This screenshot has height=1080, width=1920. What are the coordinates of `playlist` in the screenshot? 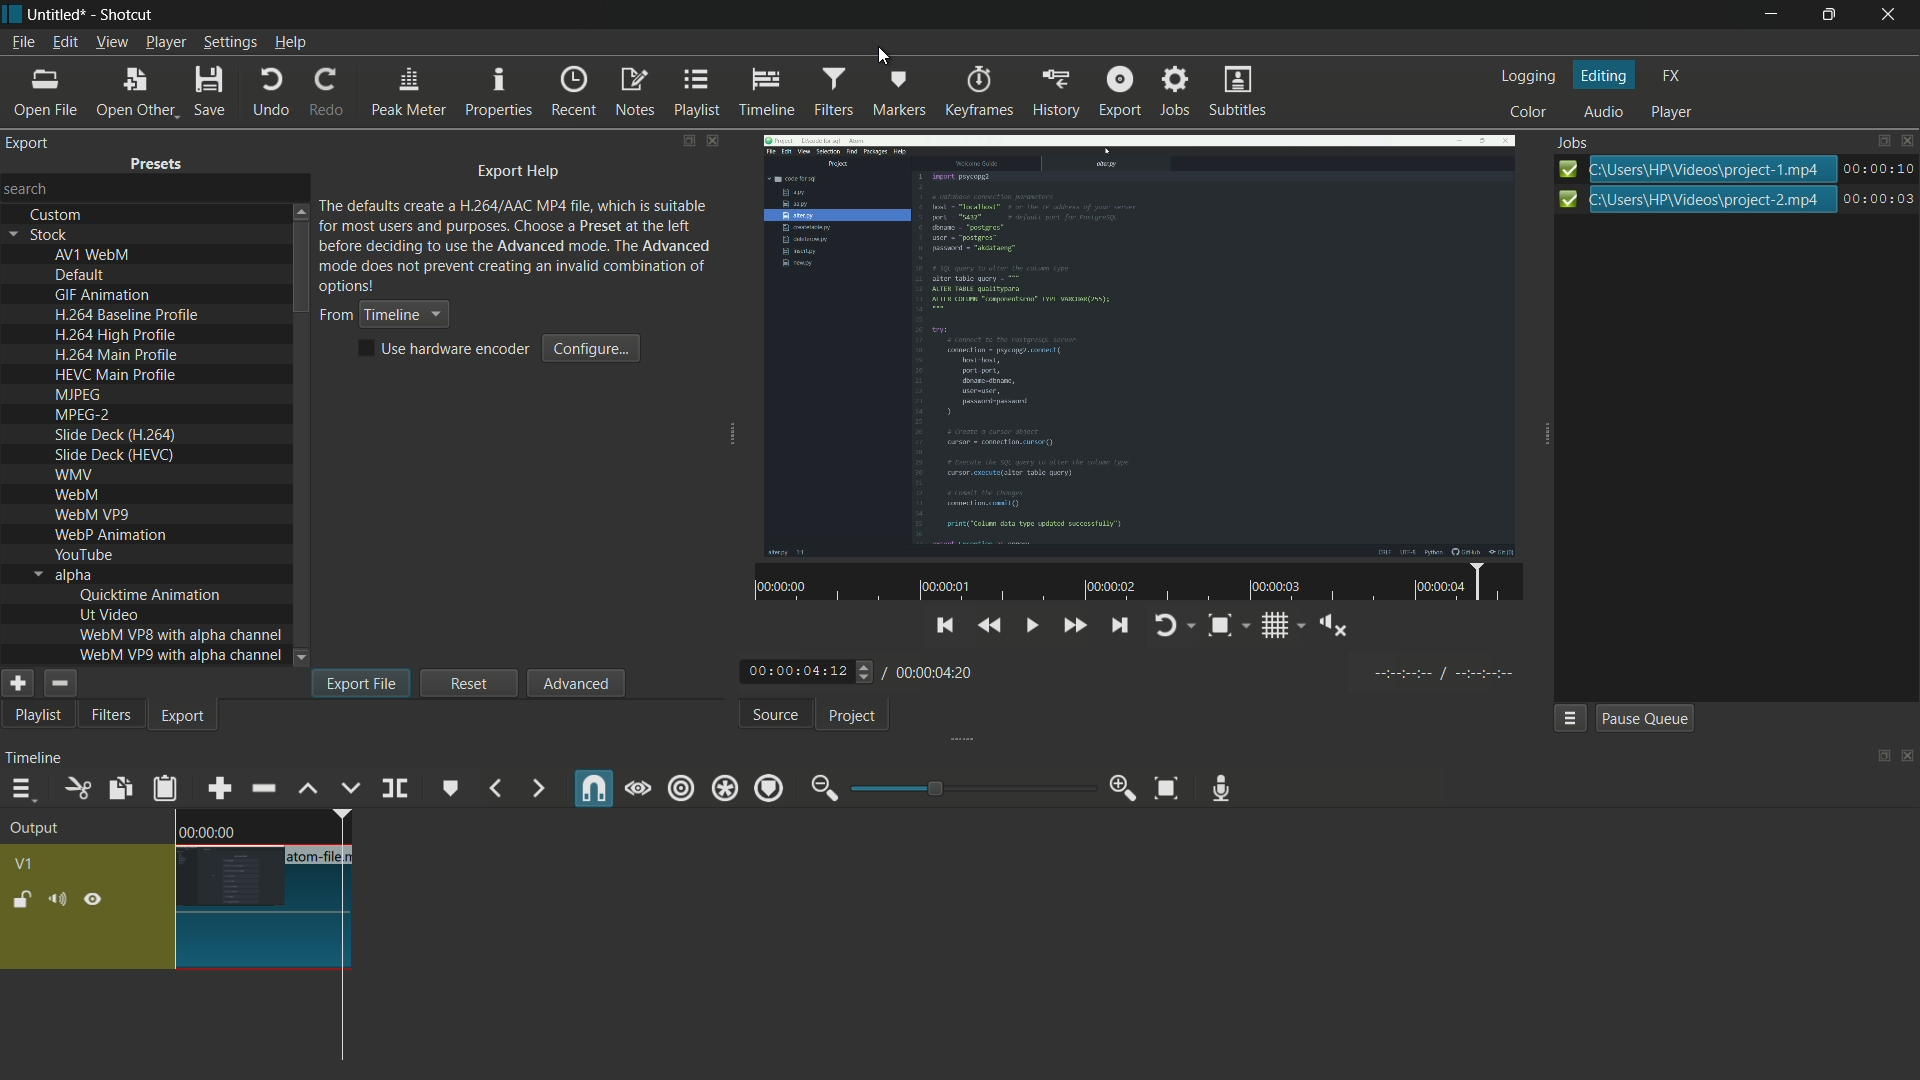 It's located at (695, 93).